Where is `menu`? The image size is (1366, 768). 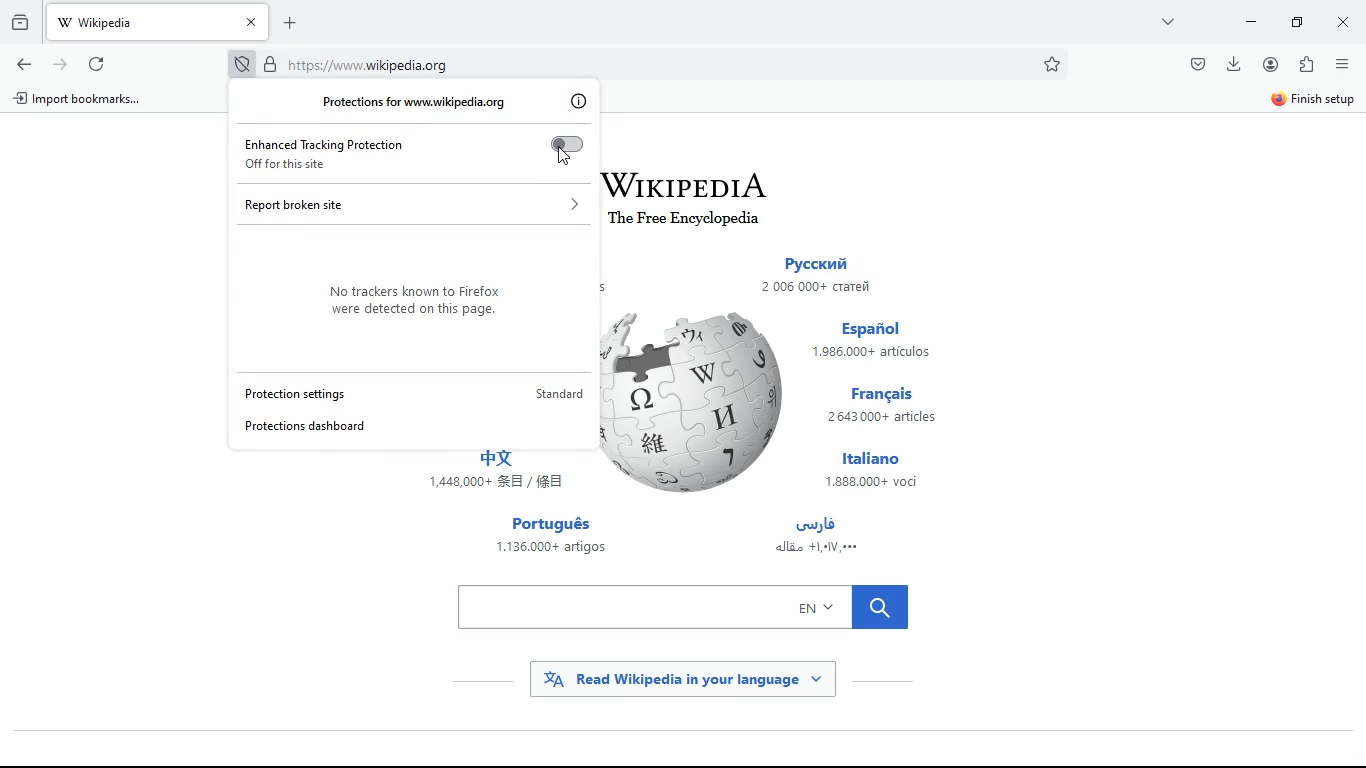
menu is located at coordinates (1342, 64).